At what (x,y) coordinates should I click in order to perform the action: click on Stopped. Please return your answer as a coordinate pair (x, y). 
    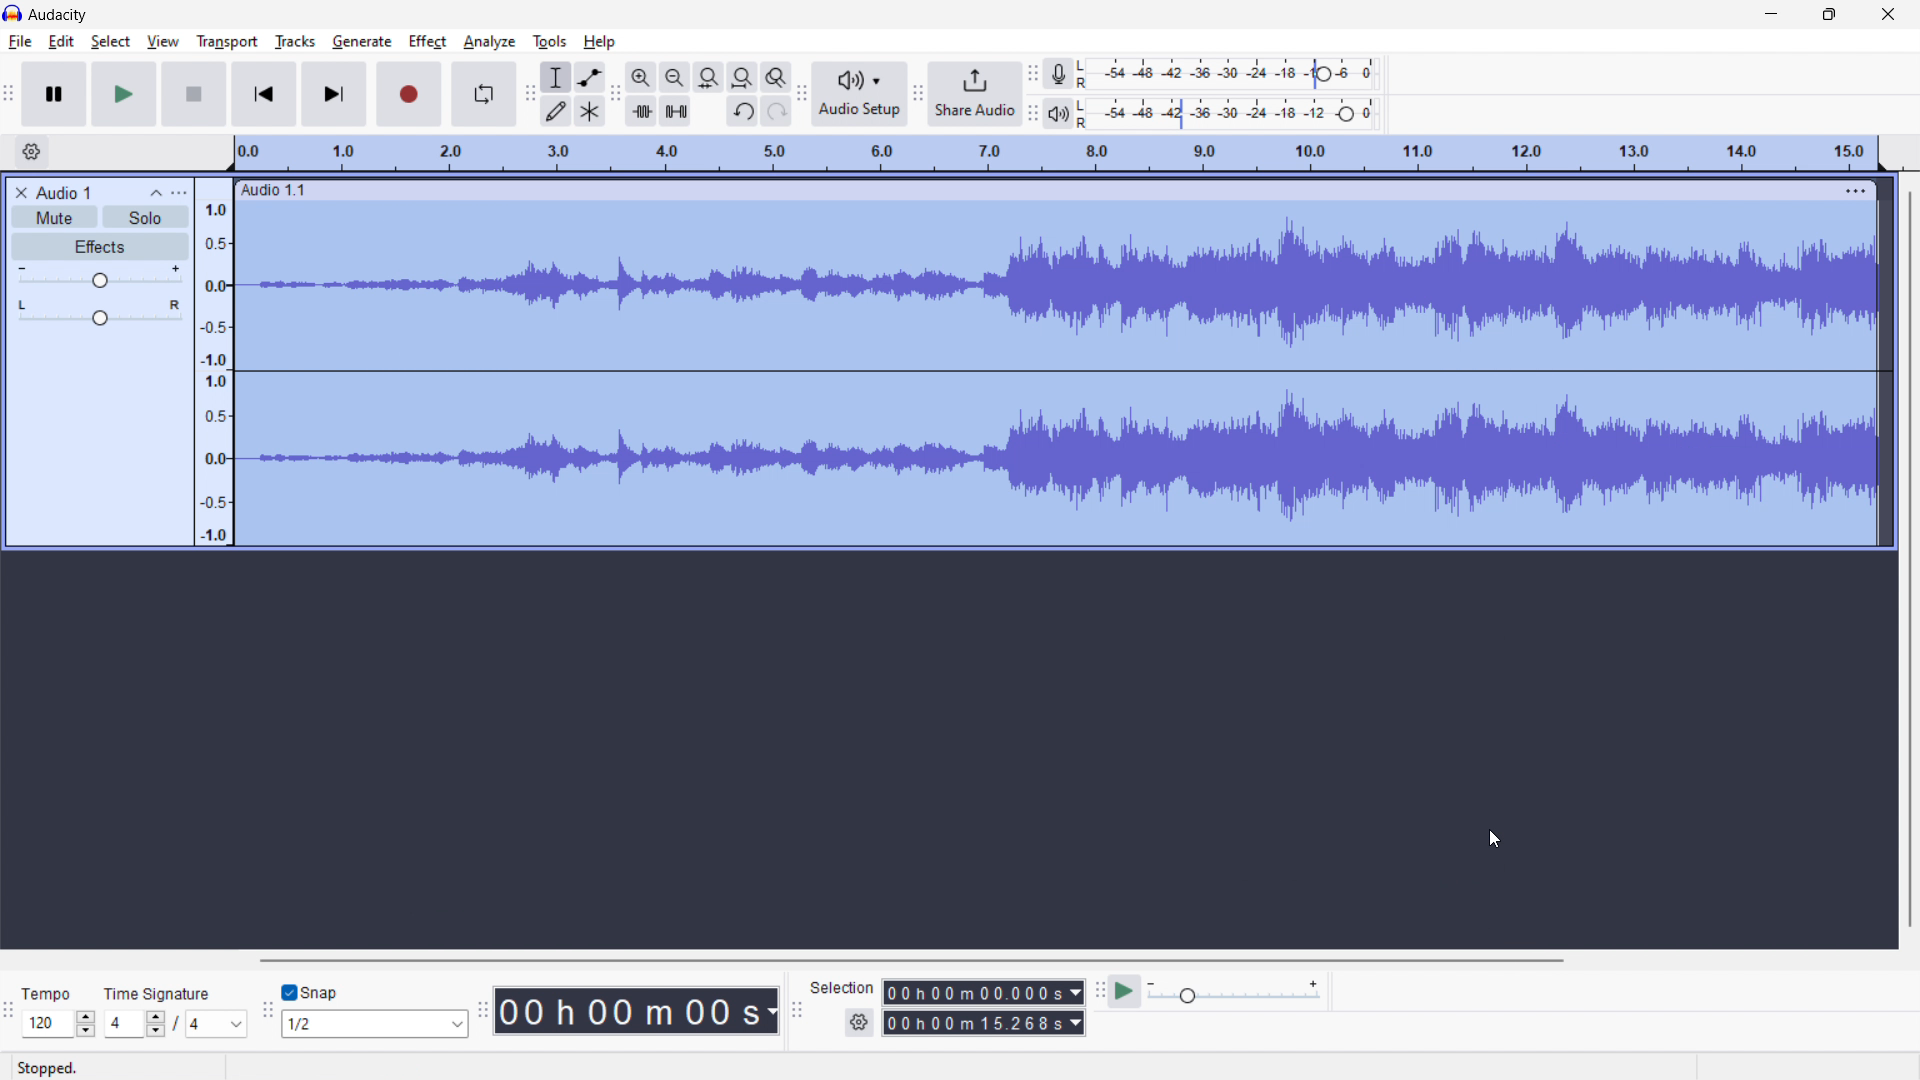
    Looking at the image, I should click on (125, 1066).